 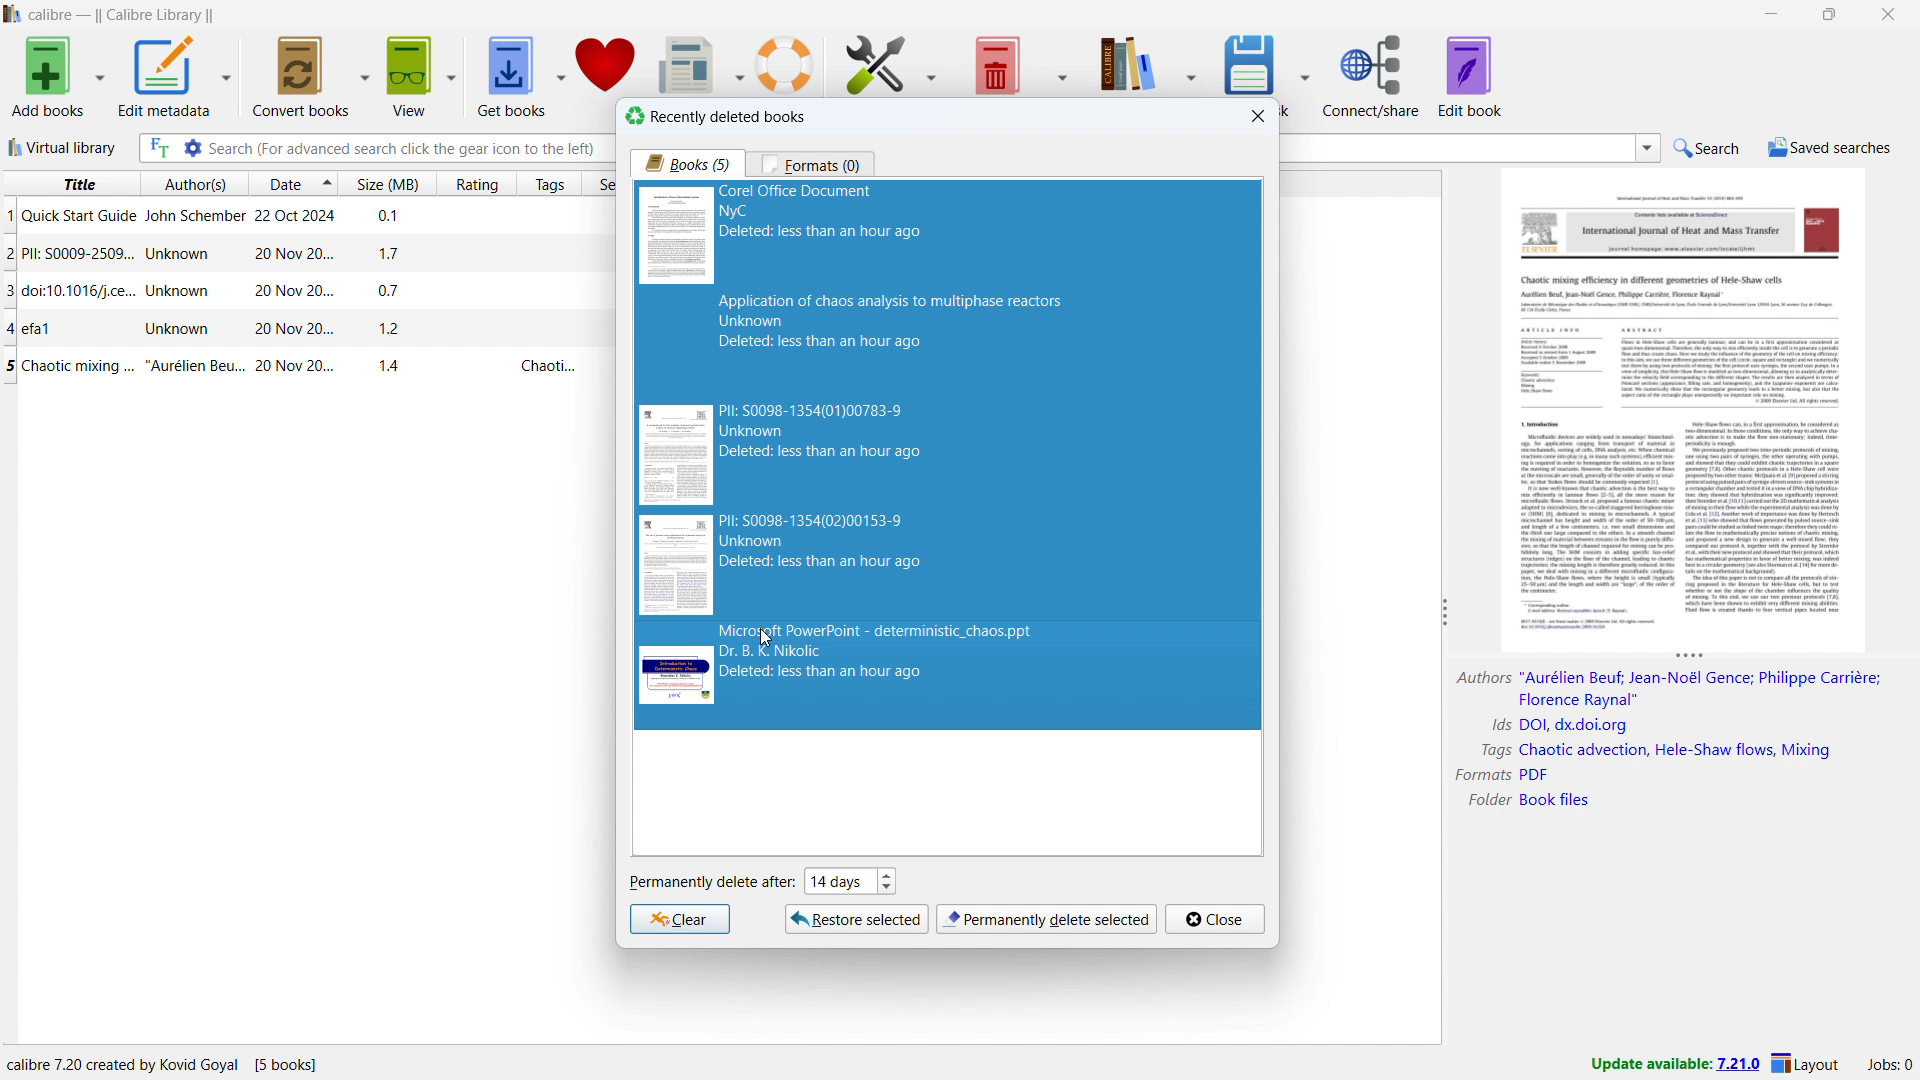 What do you see at coordinates (298, 218) in the screenshot?
I see `single book entry` at bounding box center [298, 218].